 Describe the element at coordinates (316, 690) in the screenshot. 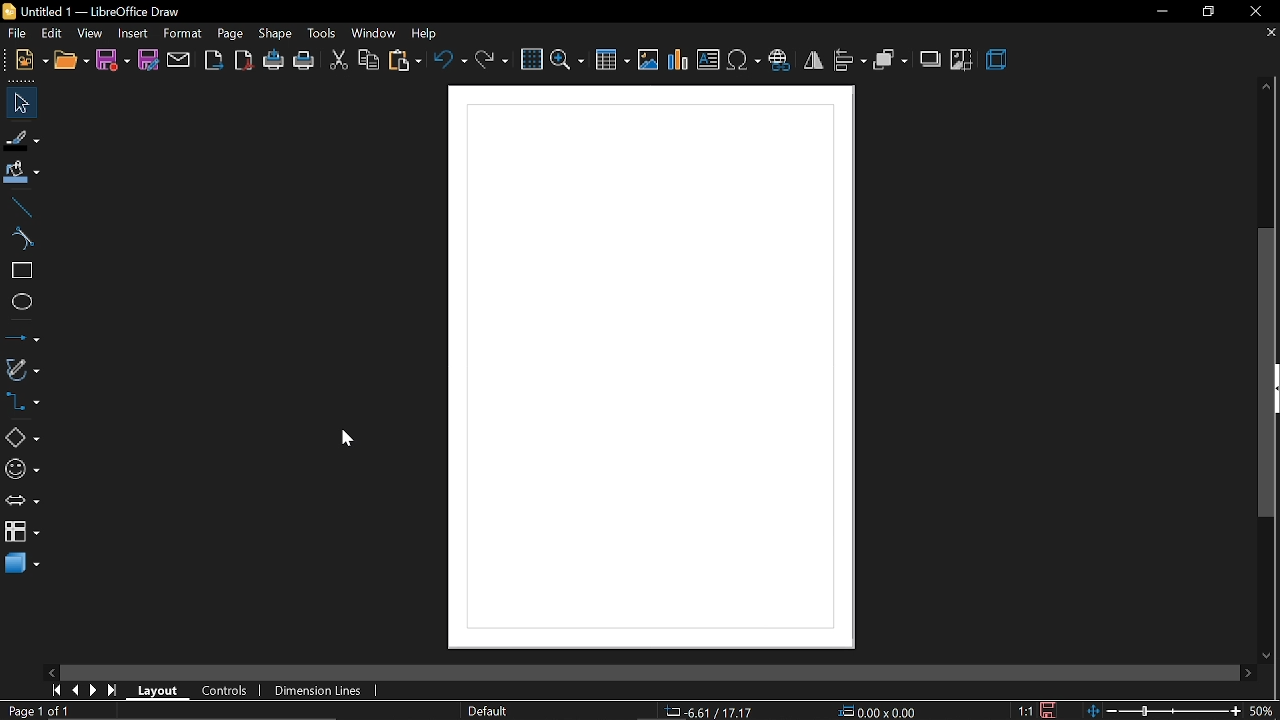

I see `dimension lines` at that location.